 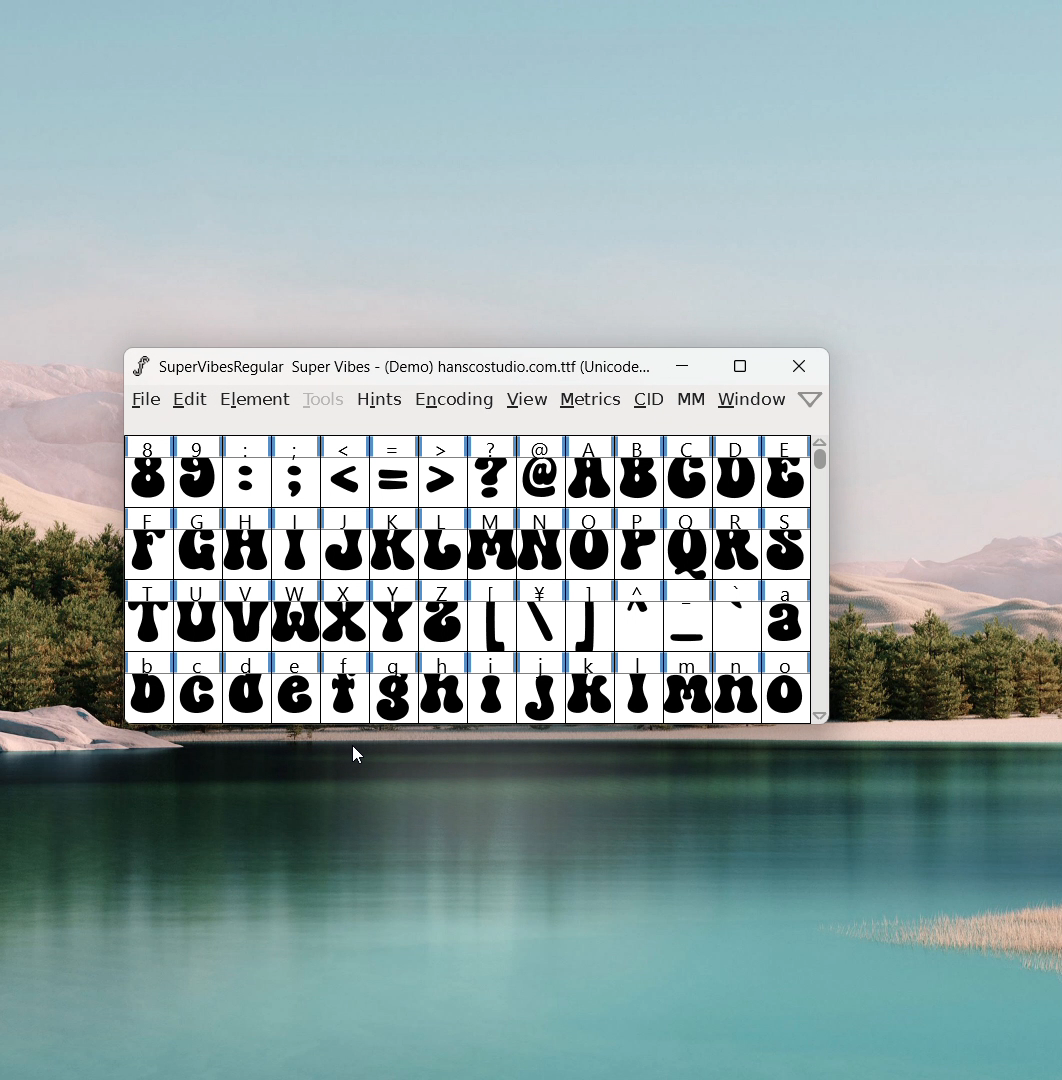 I want to click on S, so click(x=785, y=543).